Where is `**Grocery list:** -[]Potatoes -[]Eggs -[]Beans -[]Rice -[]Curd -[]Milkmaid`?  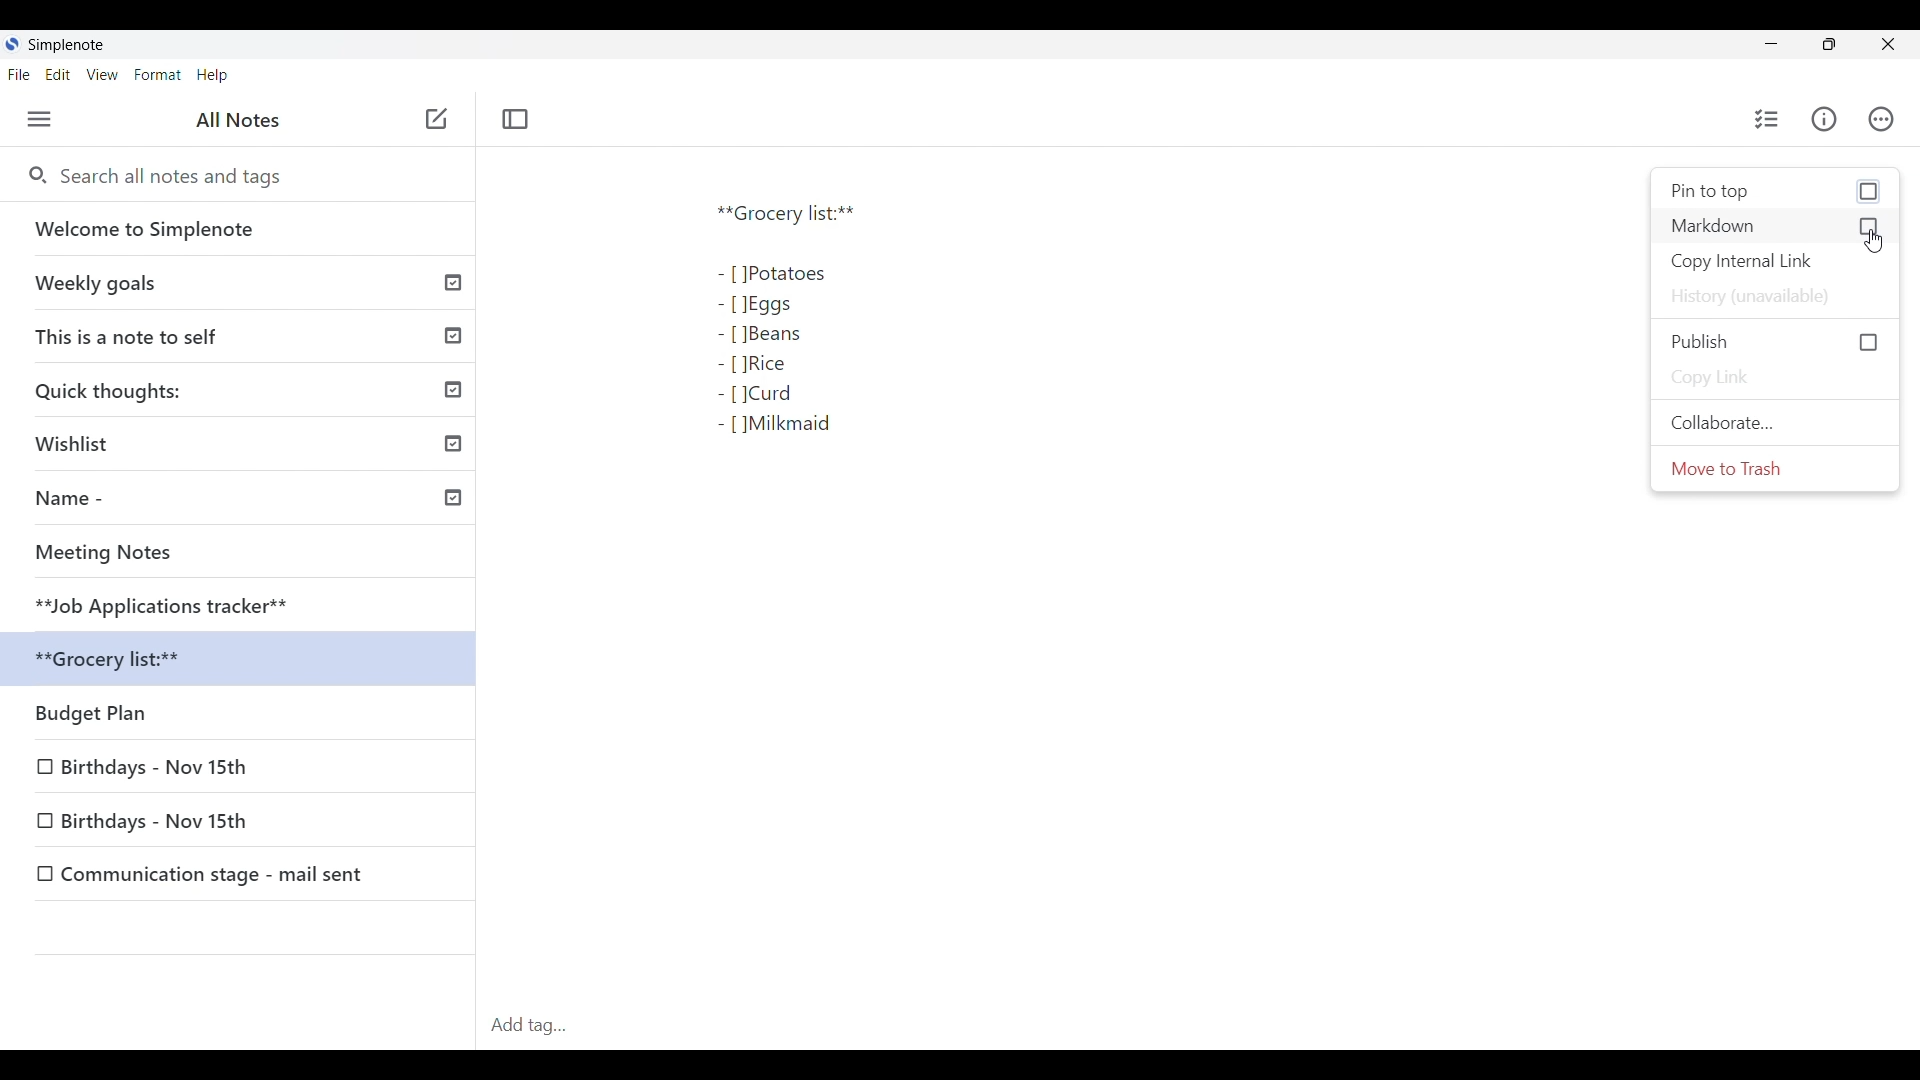 **Grocery list:** -[]Potatoes -[]Eggs -[]Beans -[]Rice -[]Curd -[]Milkmaid is located at coordinates (840, 337).